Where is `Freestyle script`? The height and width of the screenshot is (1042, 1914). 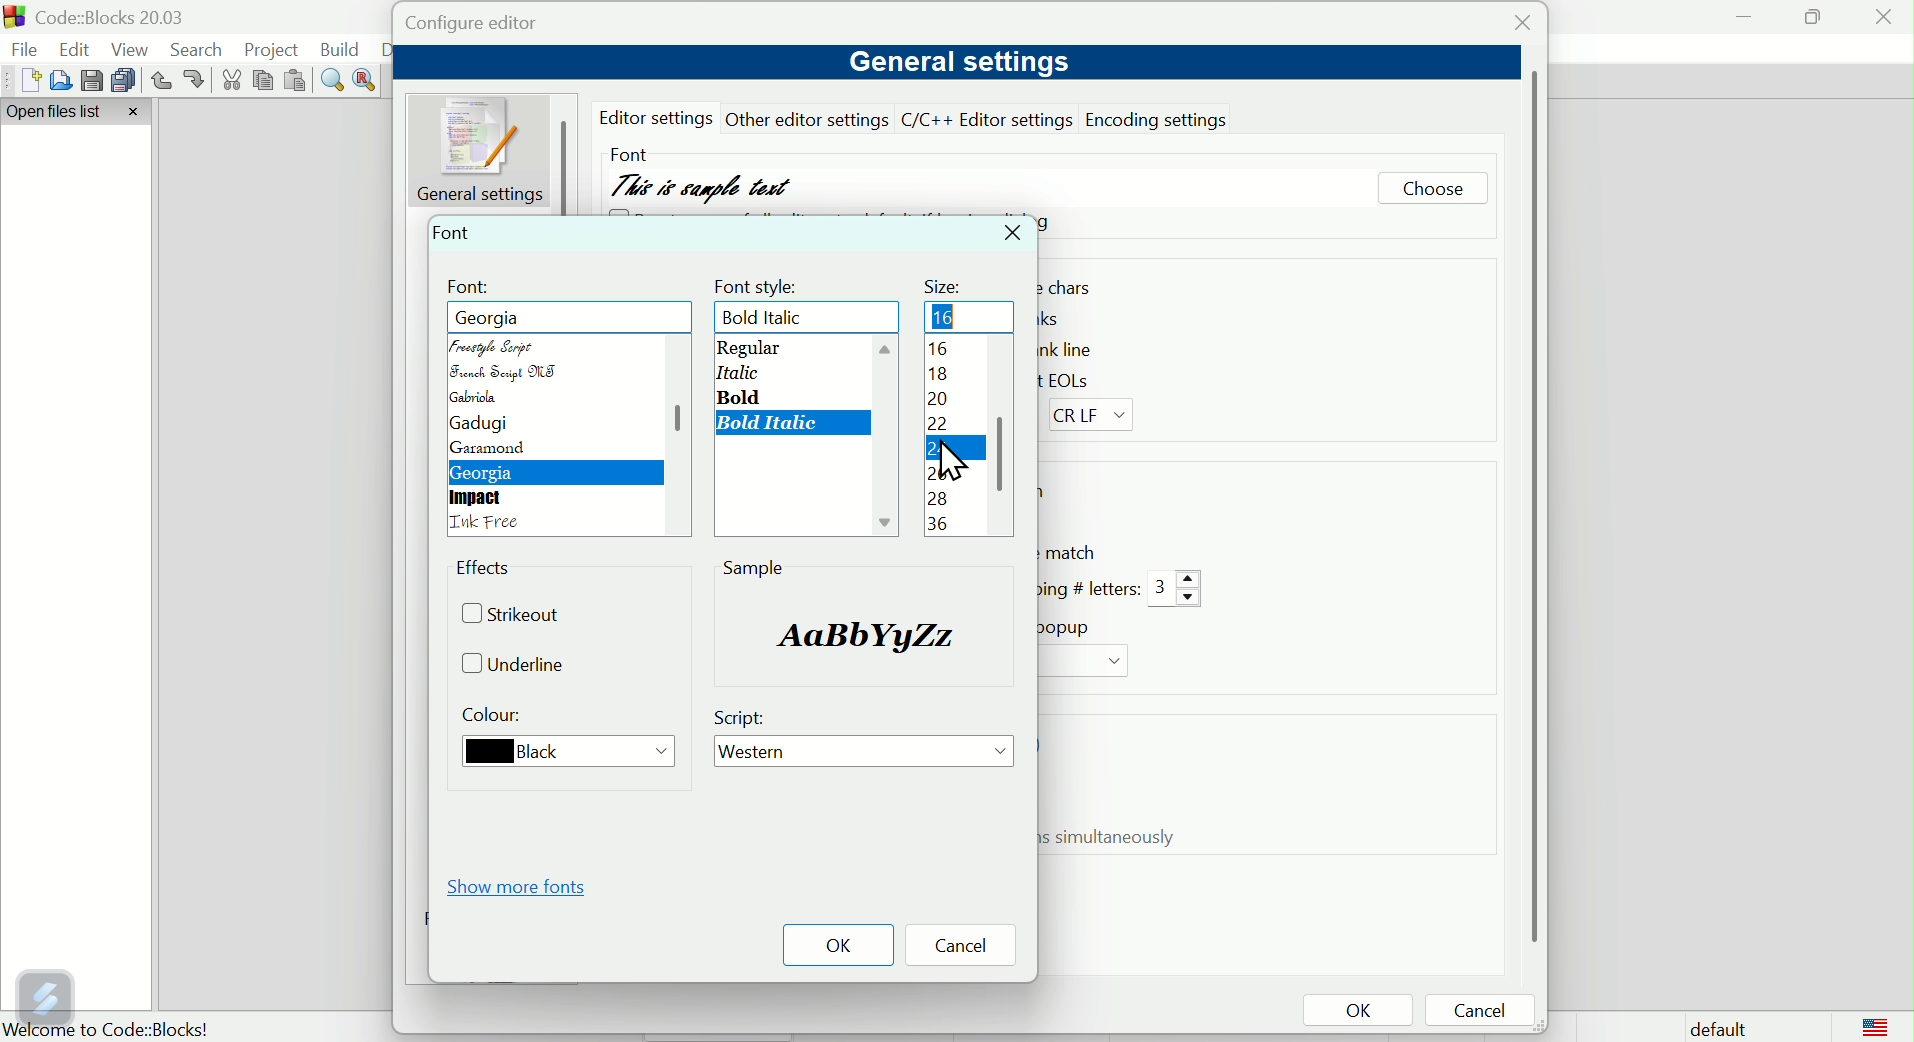
Freestyle script is located at coordinates (499, 345).